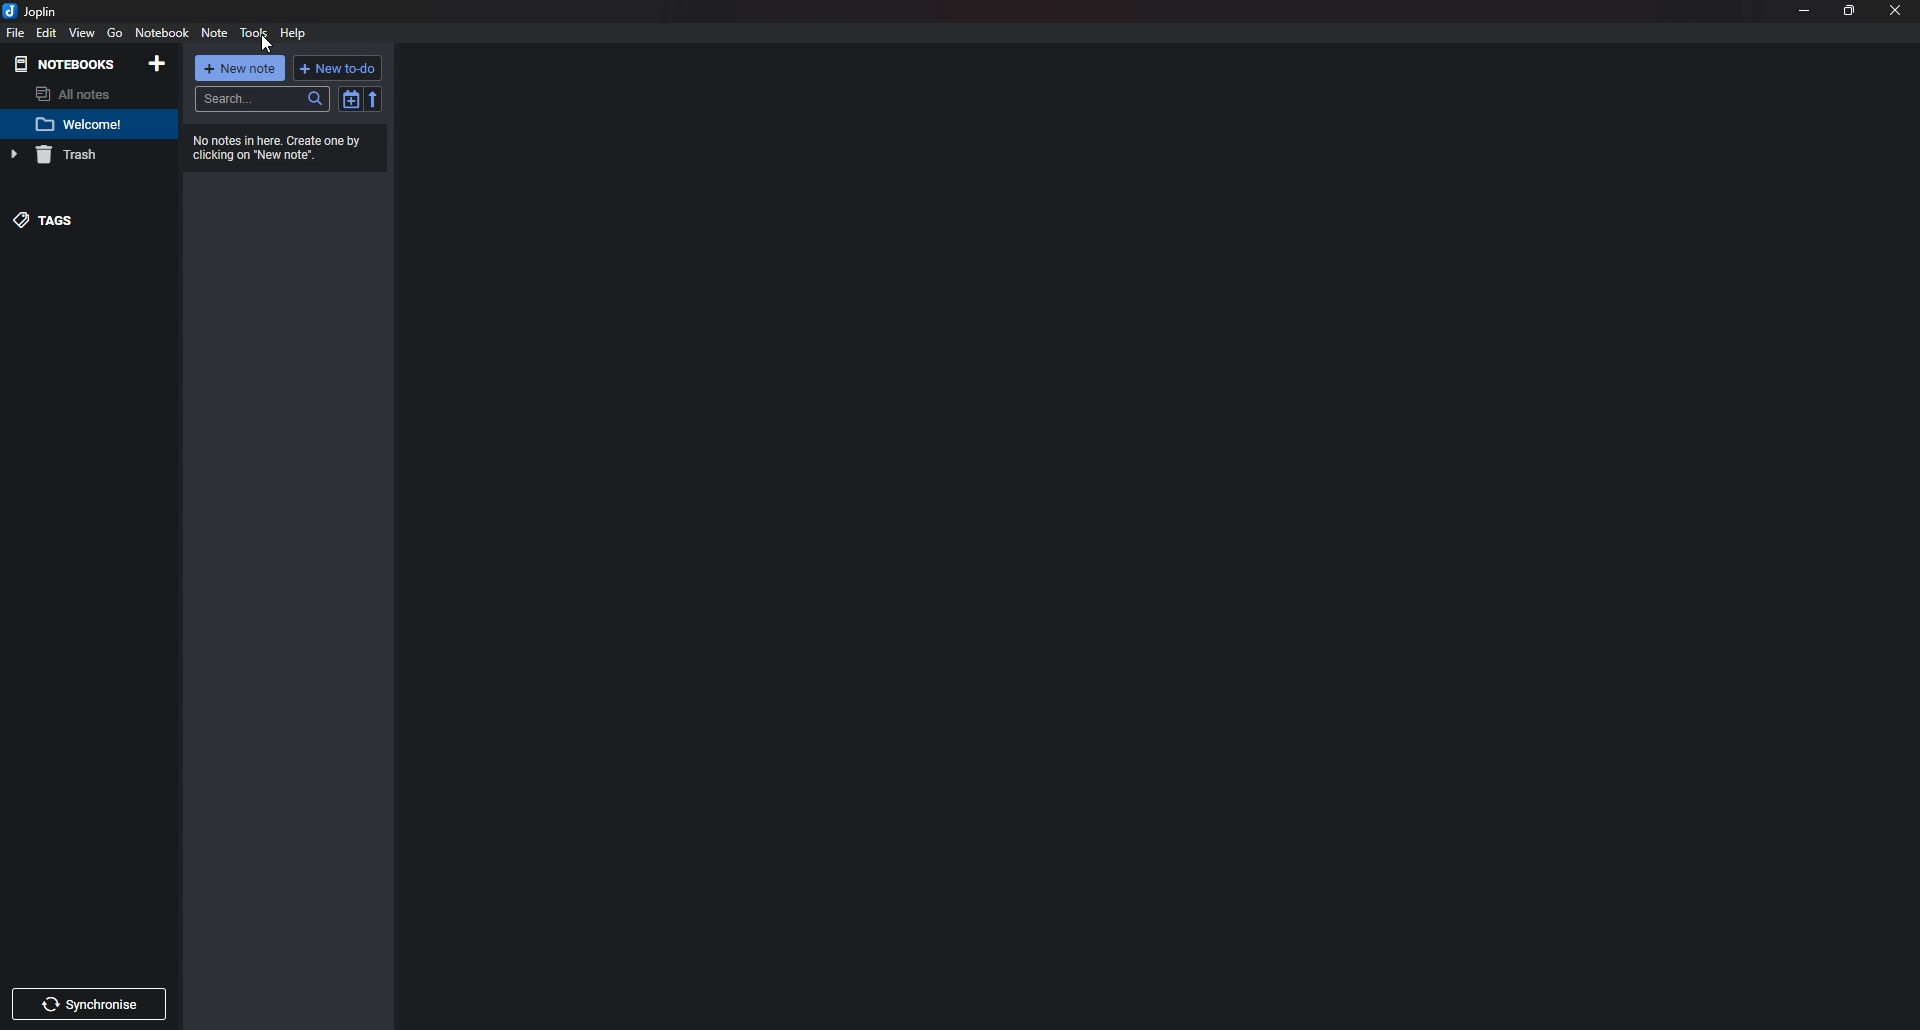 This screenshot has width=1920, height=1030. Describe the element at coordinates (157, 63) in the screenshot. I see `Add notebooks` at that location.